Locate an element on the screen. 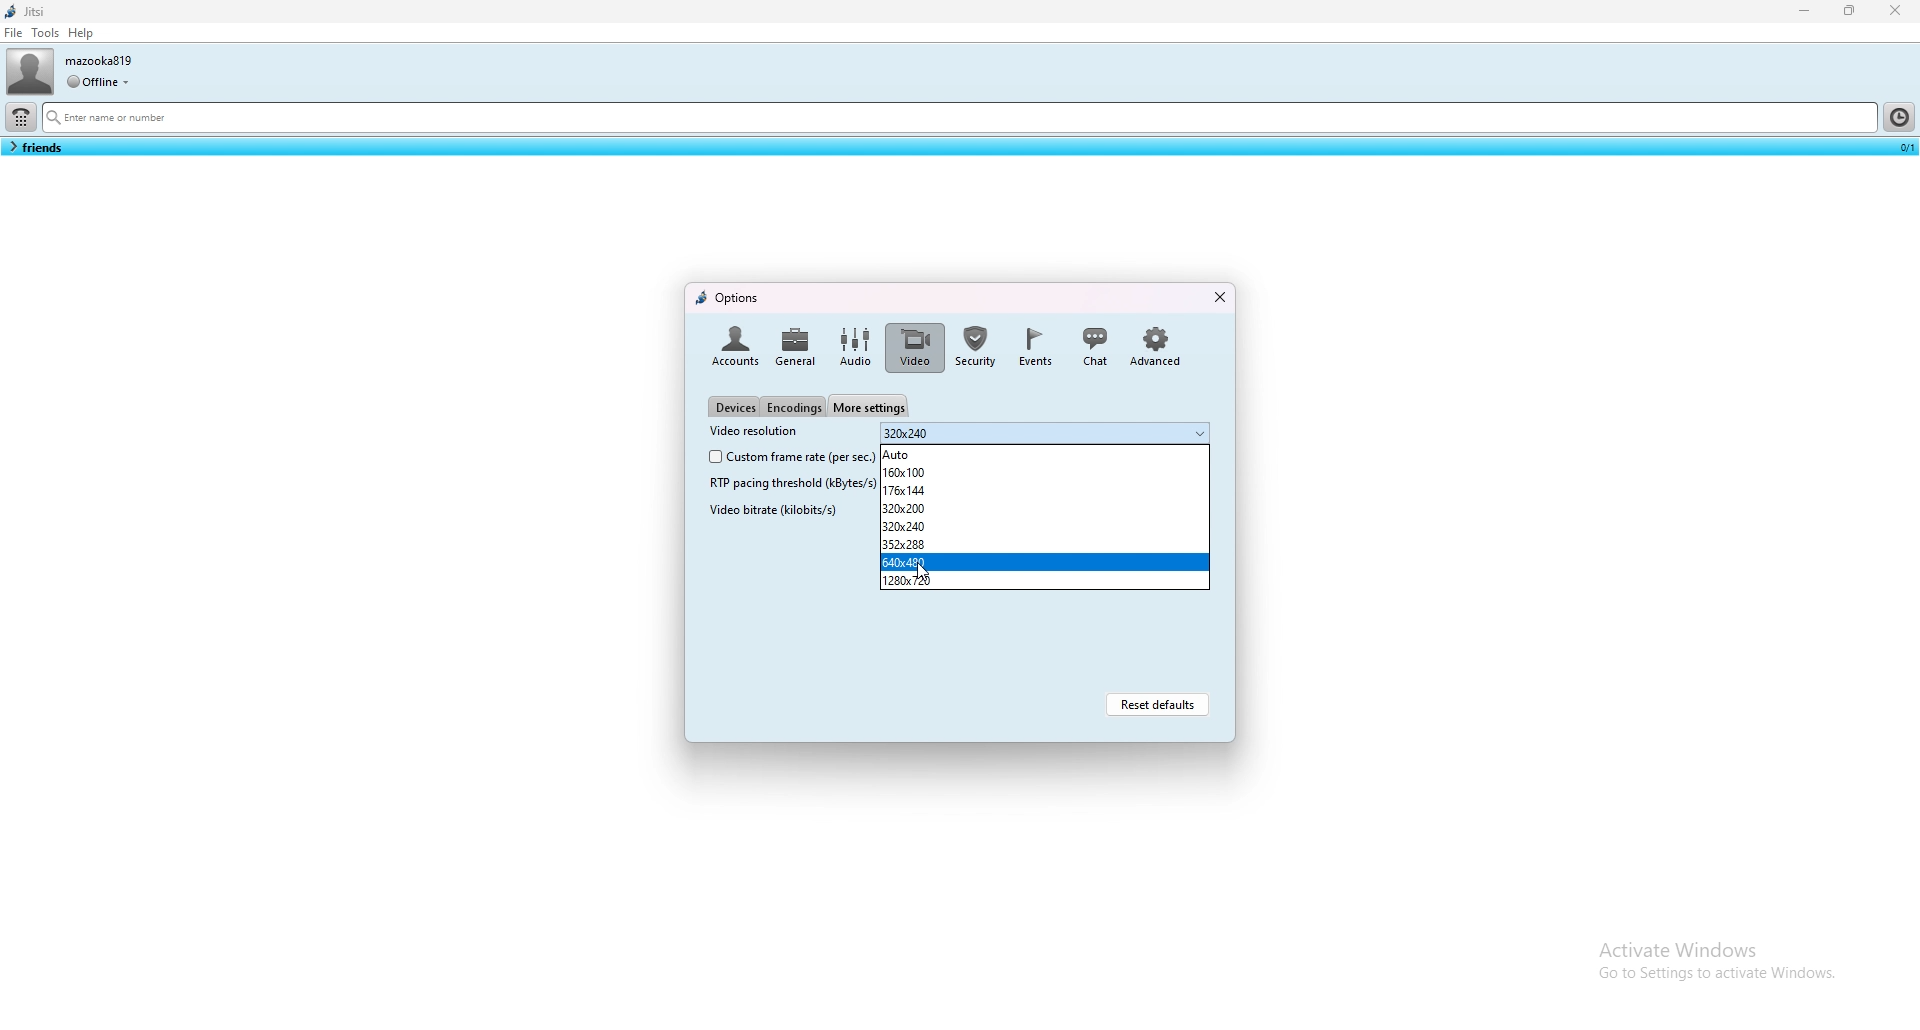 Image resolution: width=1920 pixels, height=1030 pixels. Go to settings to activate Windows. is located at coordinates (1714, 978).